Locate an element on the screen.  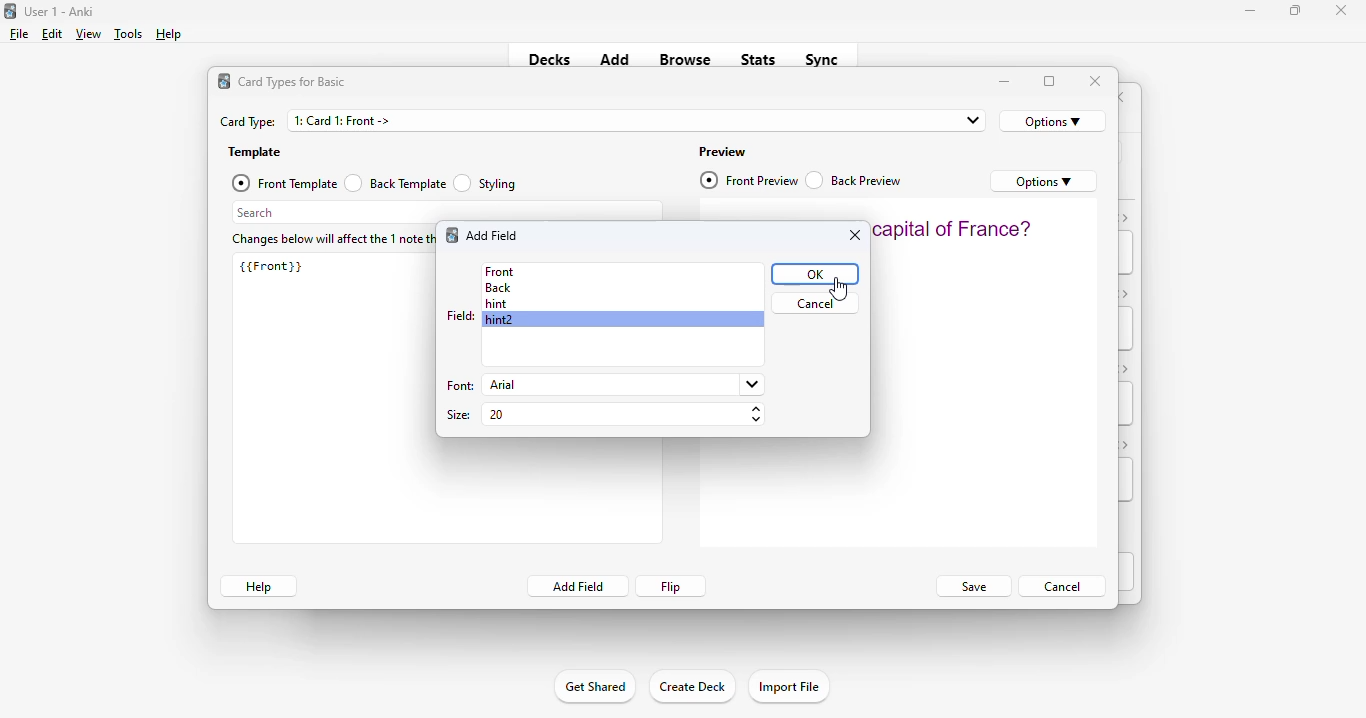
front is located at coordinates (499, 271).